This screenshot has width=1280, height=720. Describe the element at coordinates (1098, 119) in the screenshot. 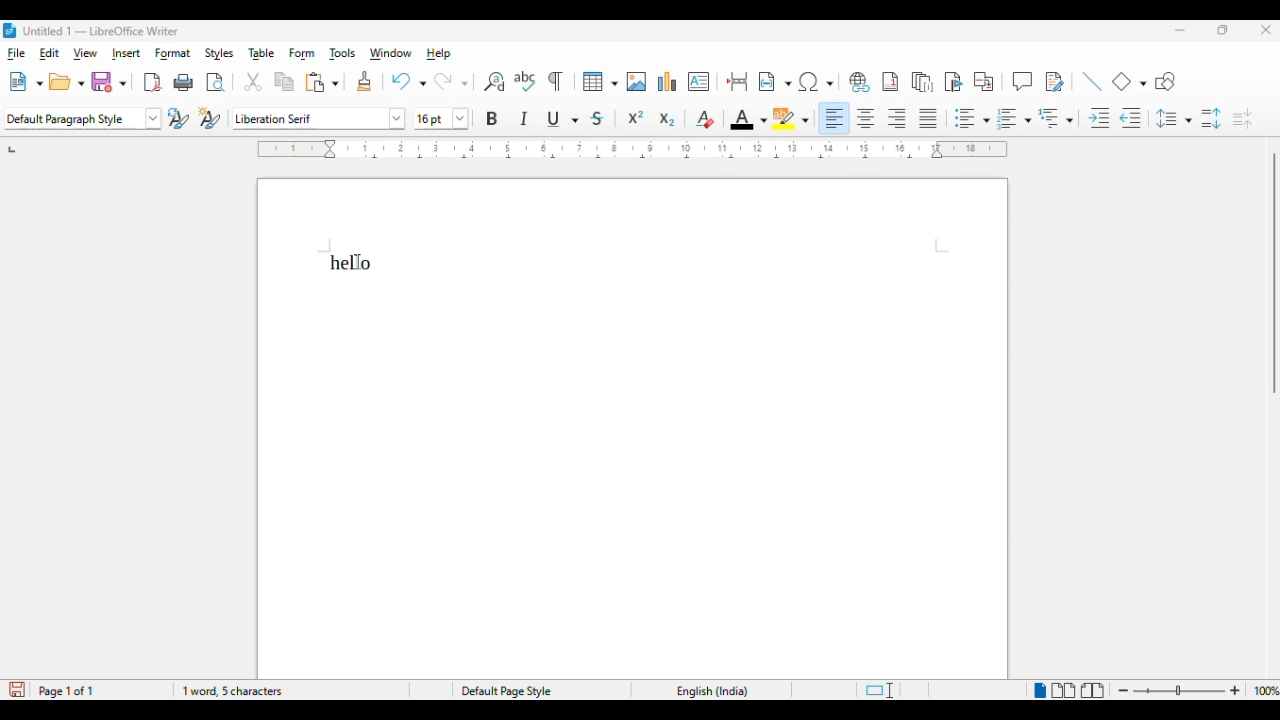

I see `increase indent` at that location.